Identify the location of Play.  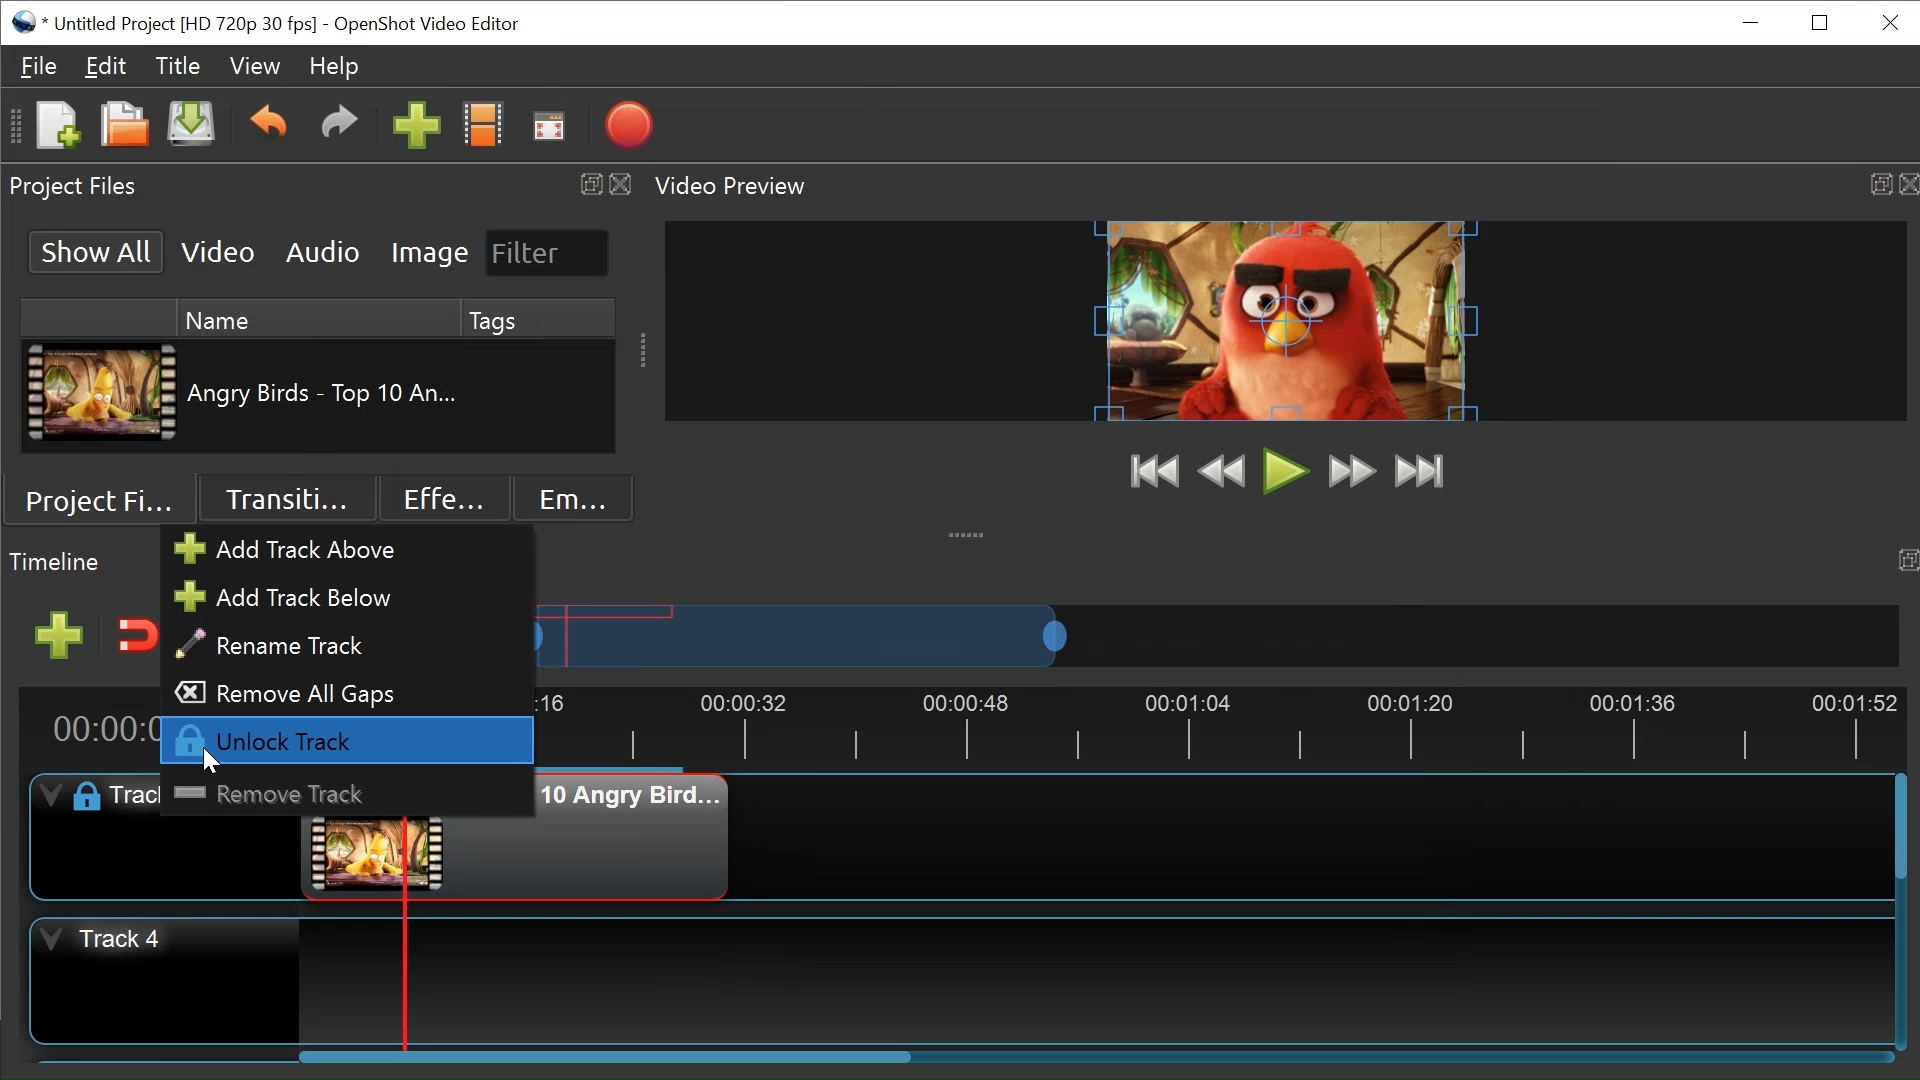
(1286, 471).